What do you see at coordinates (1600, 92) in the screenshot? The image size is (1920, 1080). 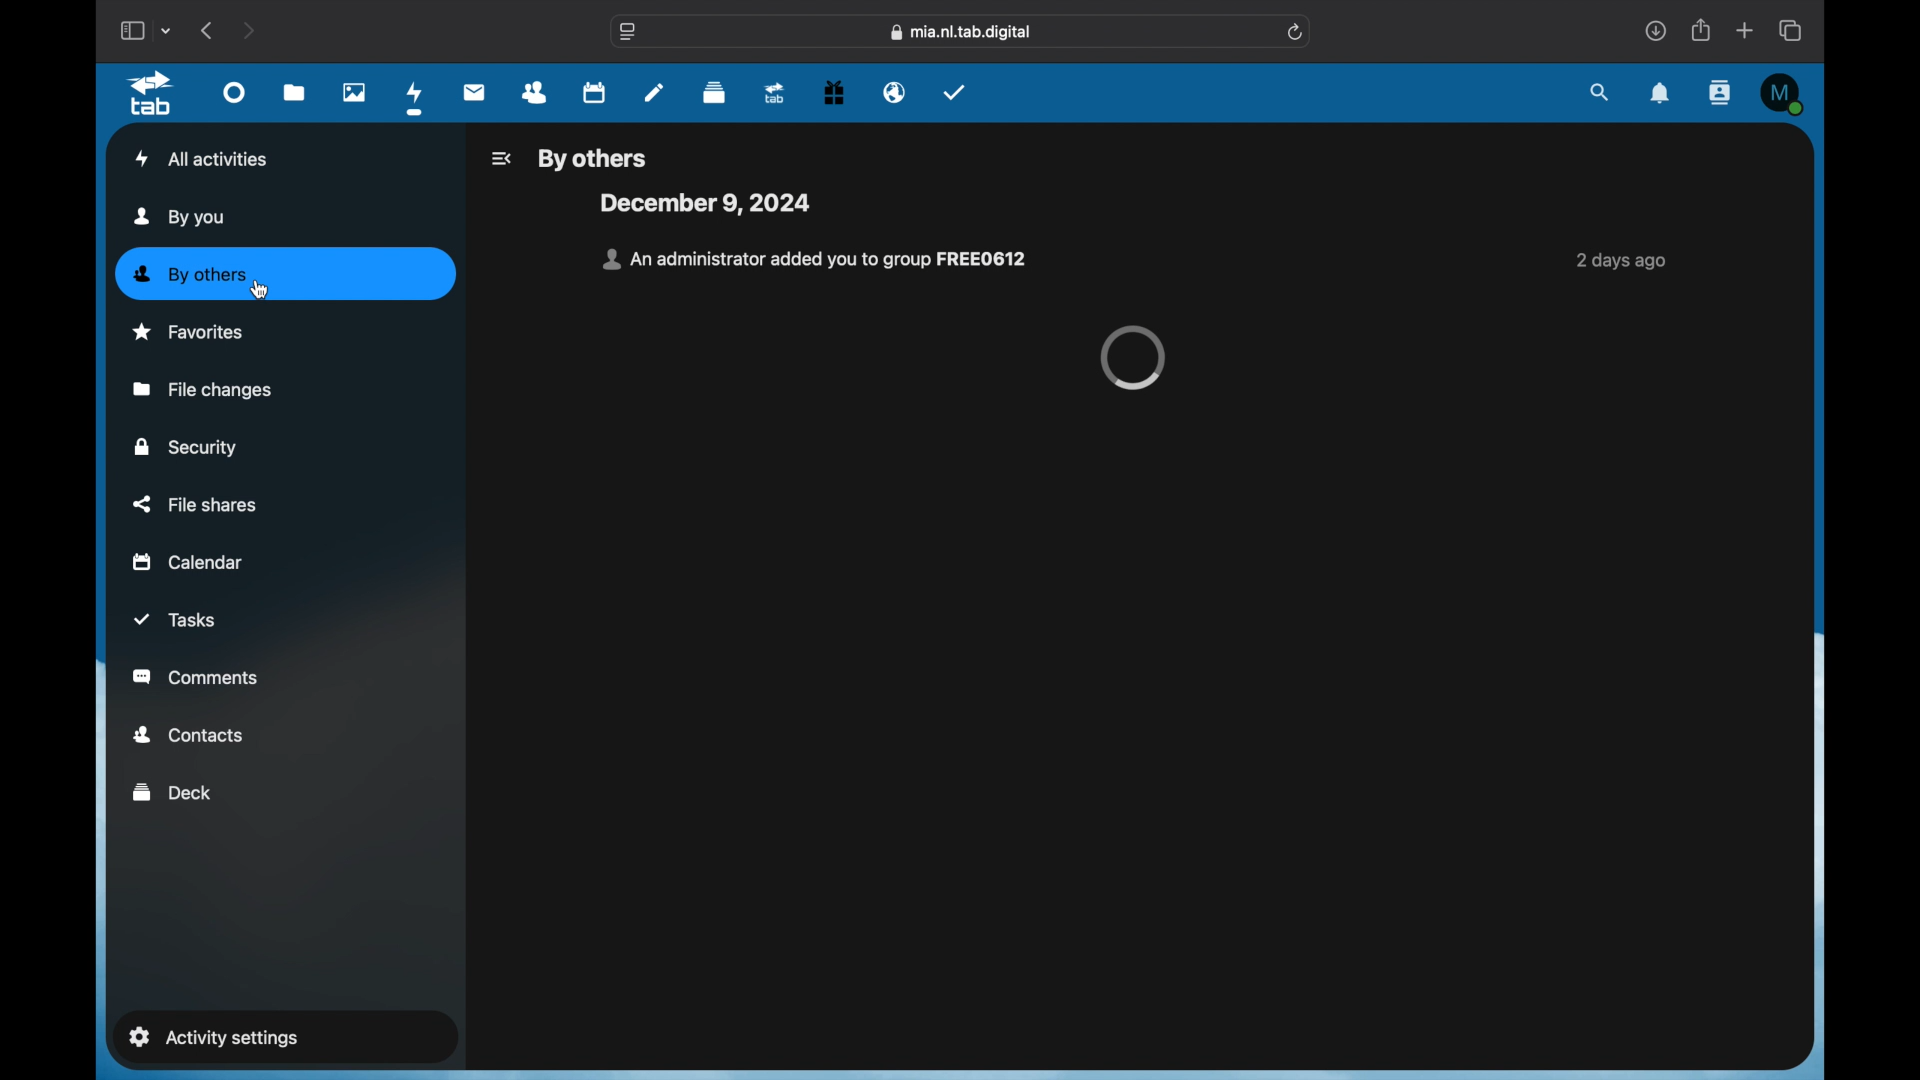 I see `search` at bounding box center [1600, 92].